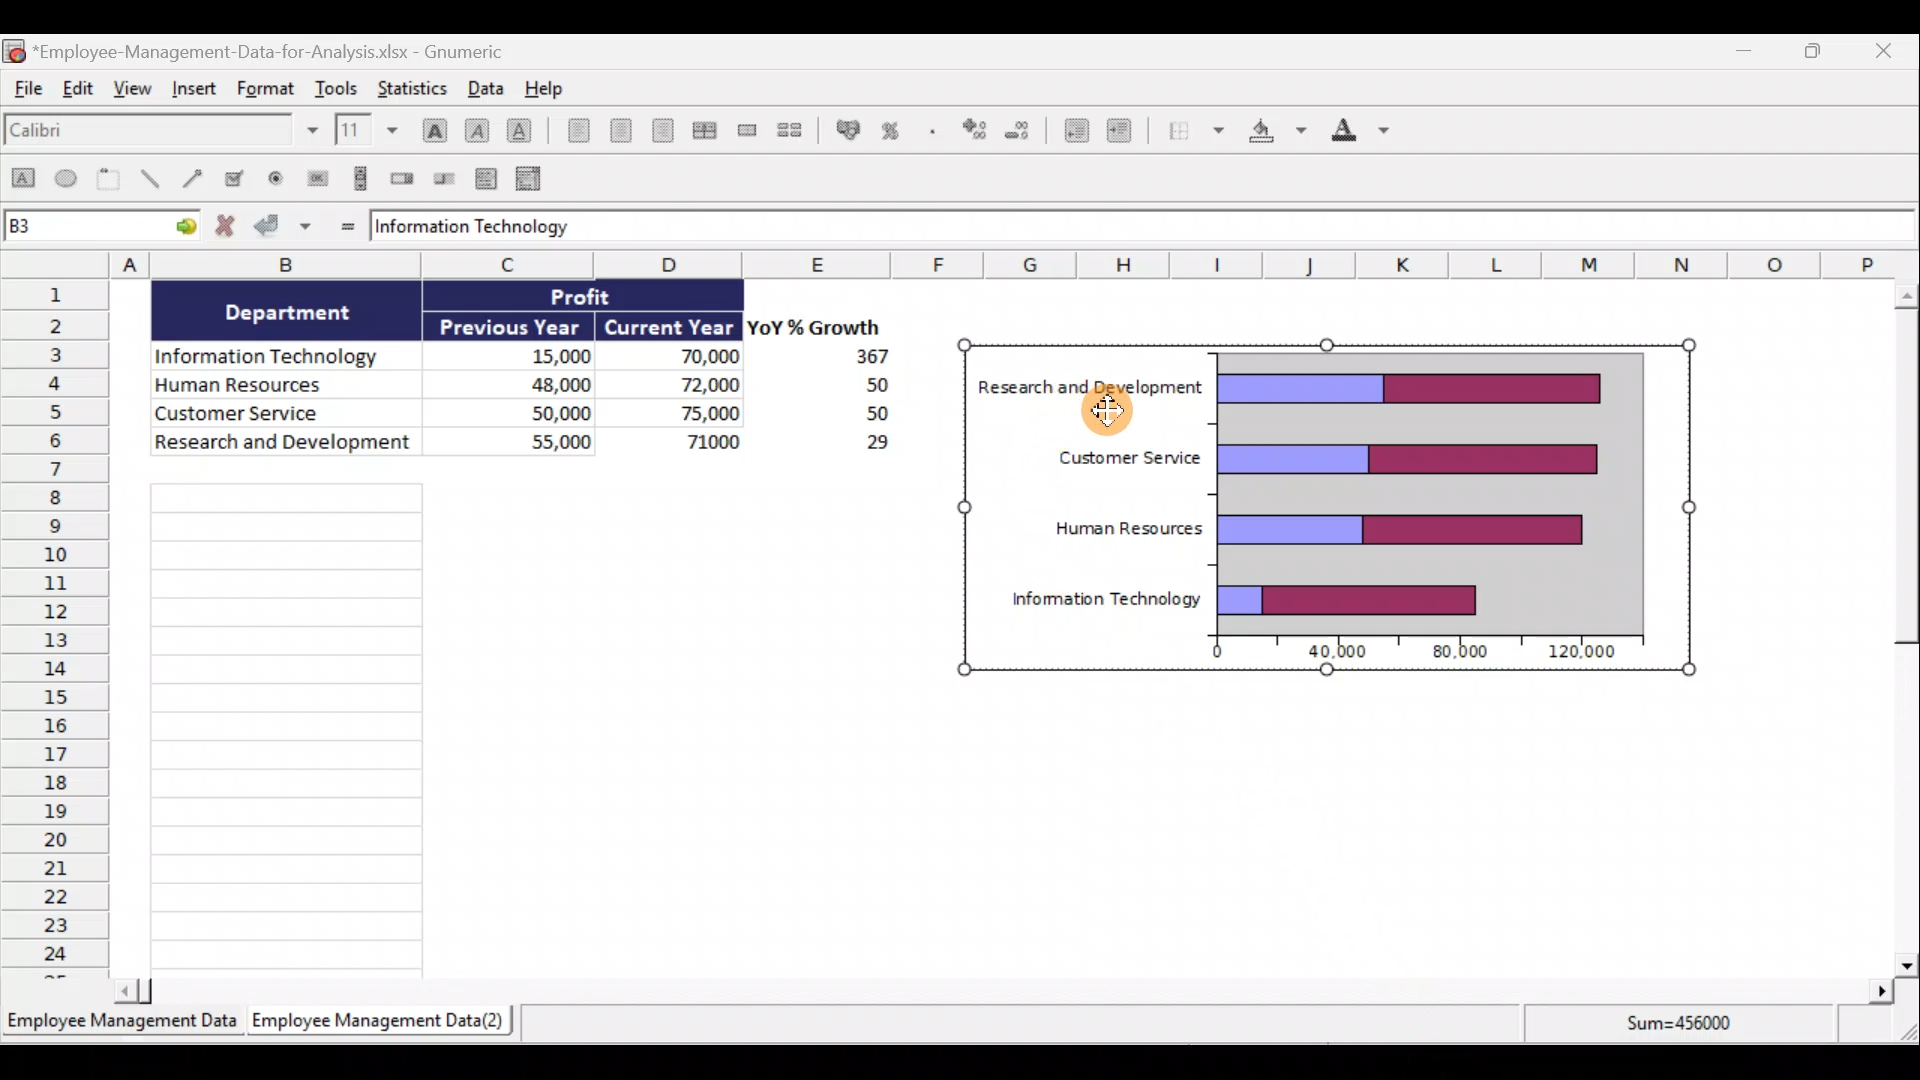 This screenshot has height=1080, width=1920. What do you see at coordinates (662, 130) in the screenshot?
I see `Align right` at bounding box center [662, 130].